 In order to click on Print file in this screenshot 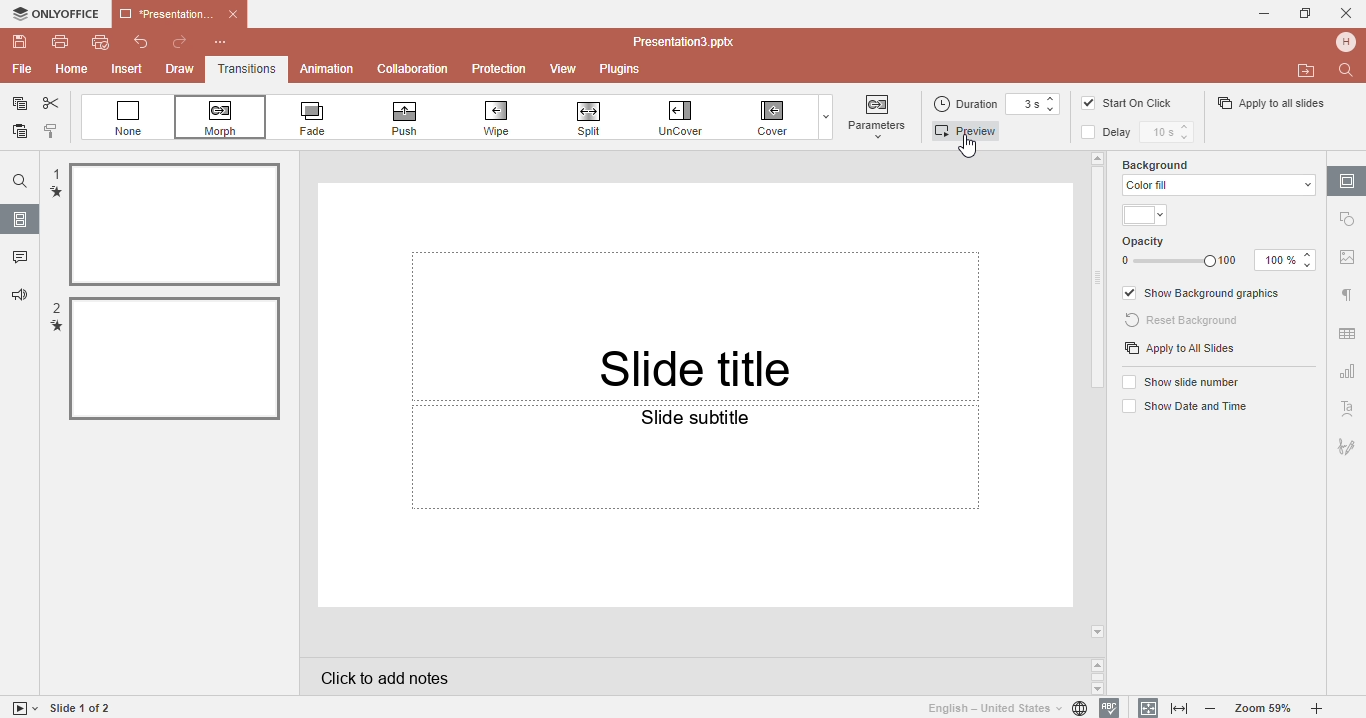, I will do `click(60, 41)`.